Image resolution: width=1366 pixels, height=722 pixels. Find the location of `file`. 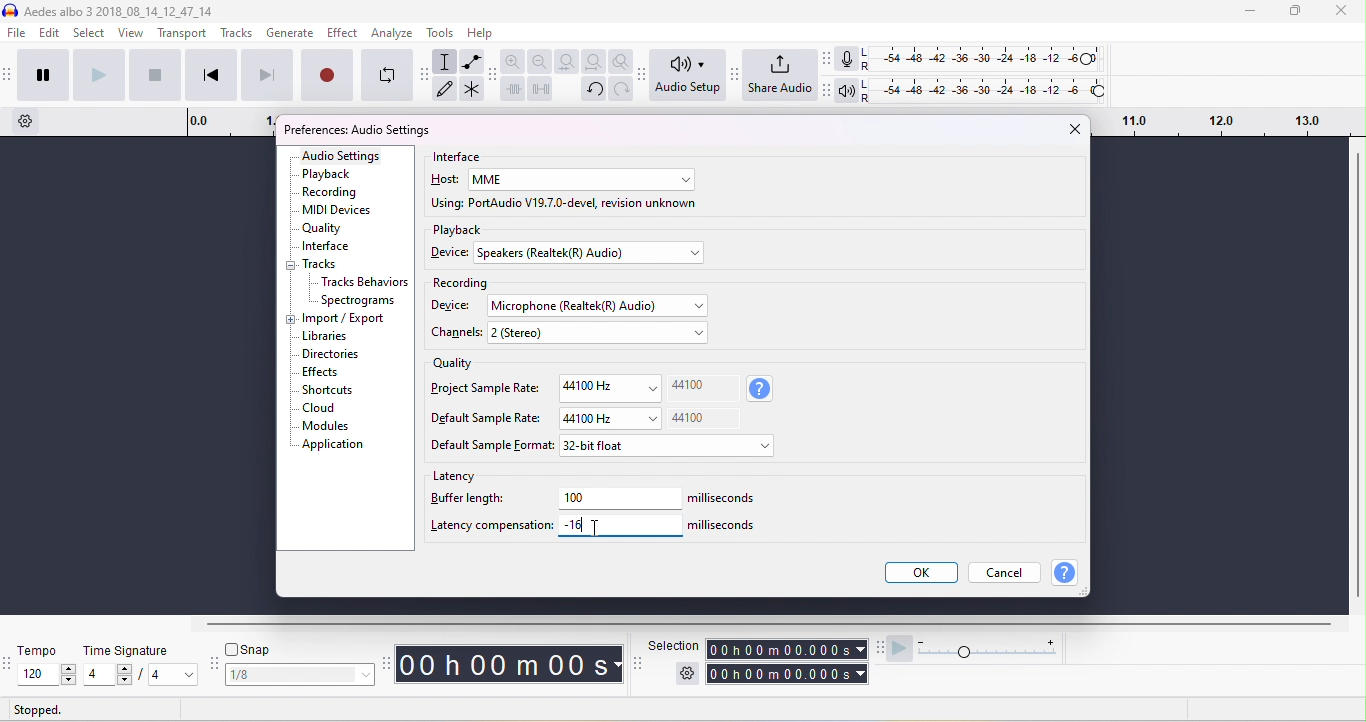

file is located at coordinates (18, 34).